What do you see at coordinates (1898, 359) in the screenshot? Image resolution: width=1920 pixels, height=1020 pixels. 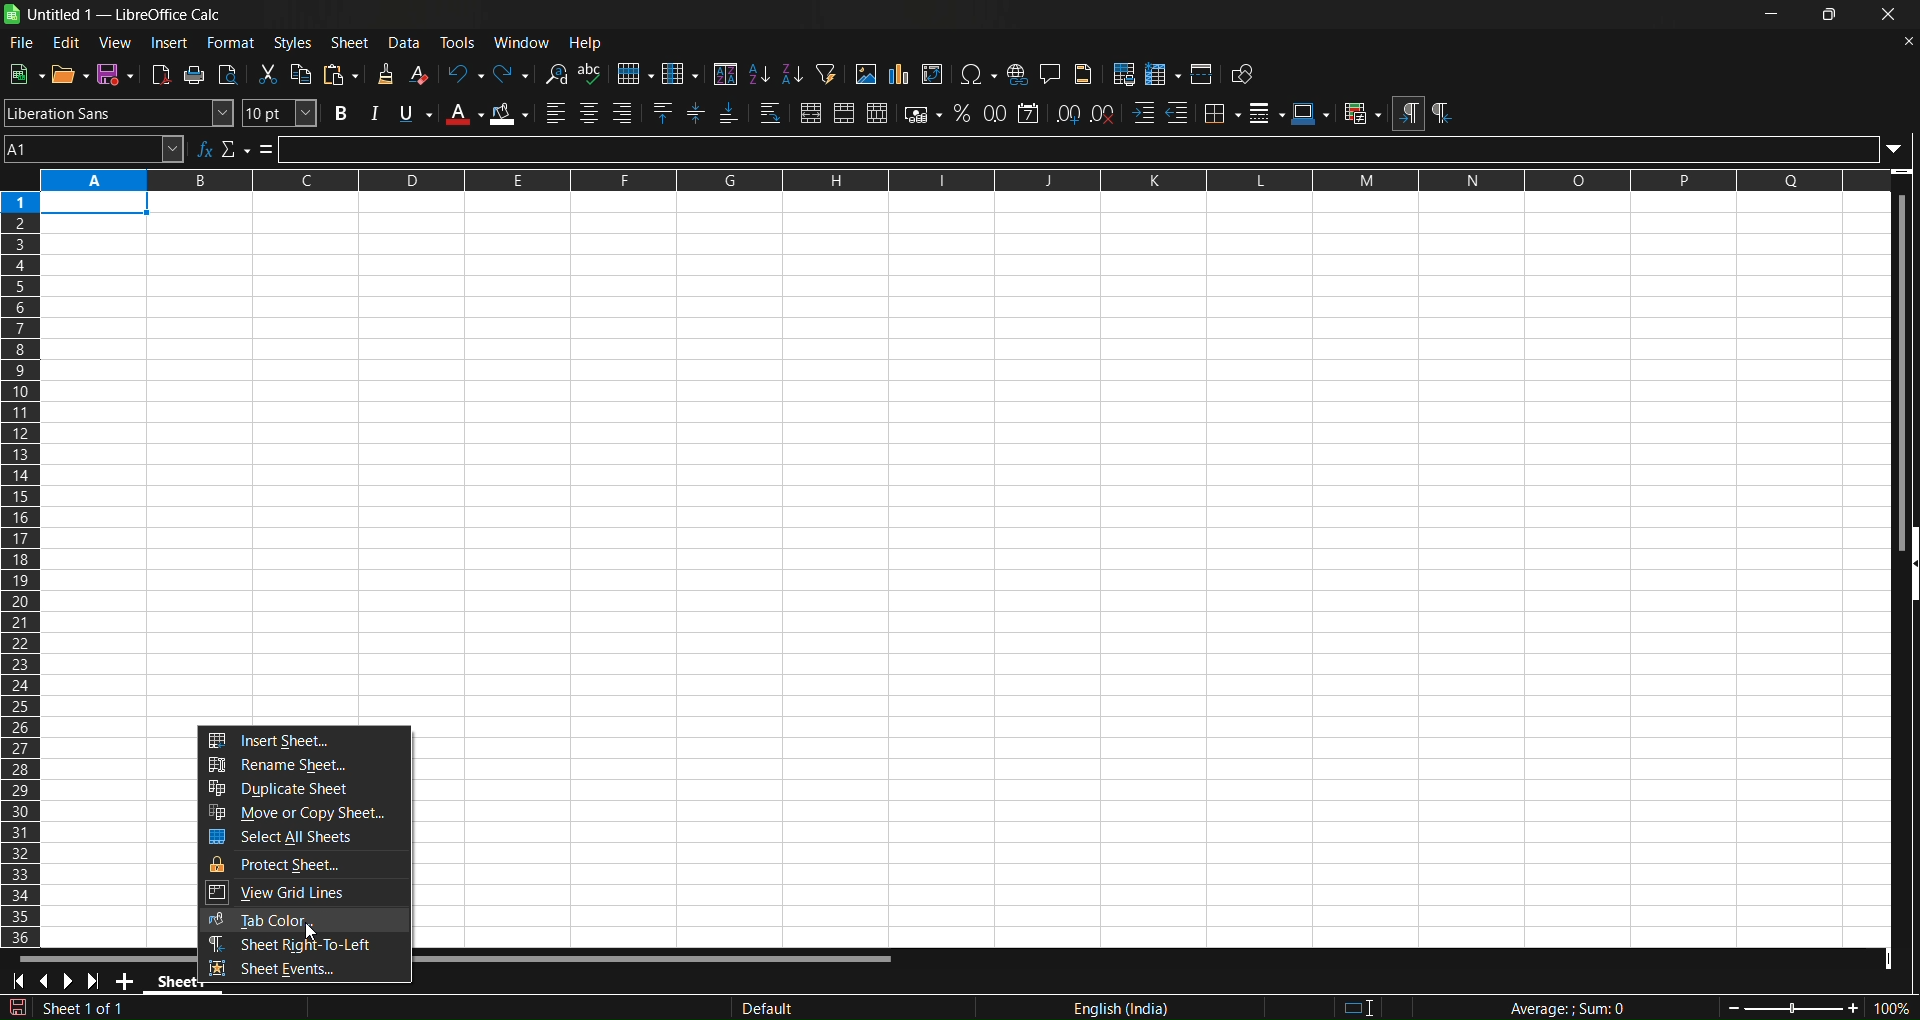 I see `vertical scroll bar` at bounding box center [1898, 359].